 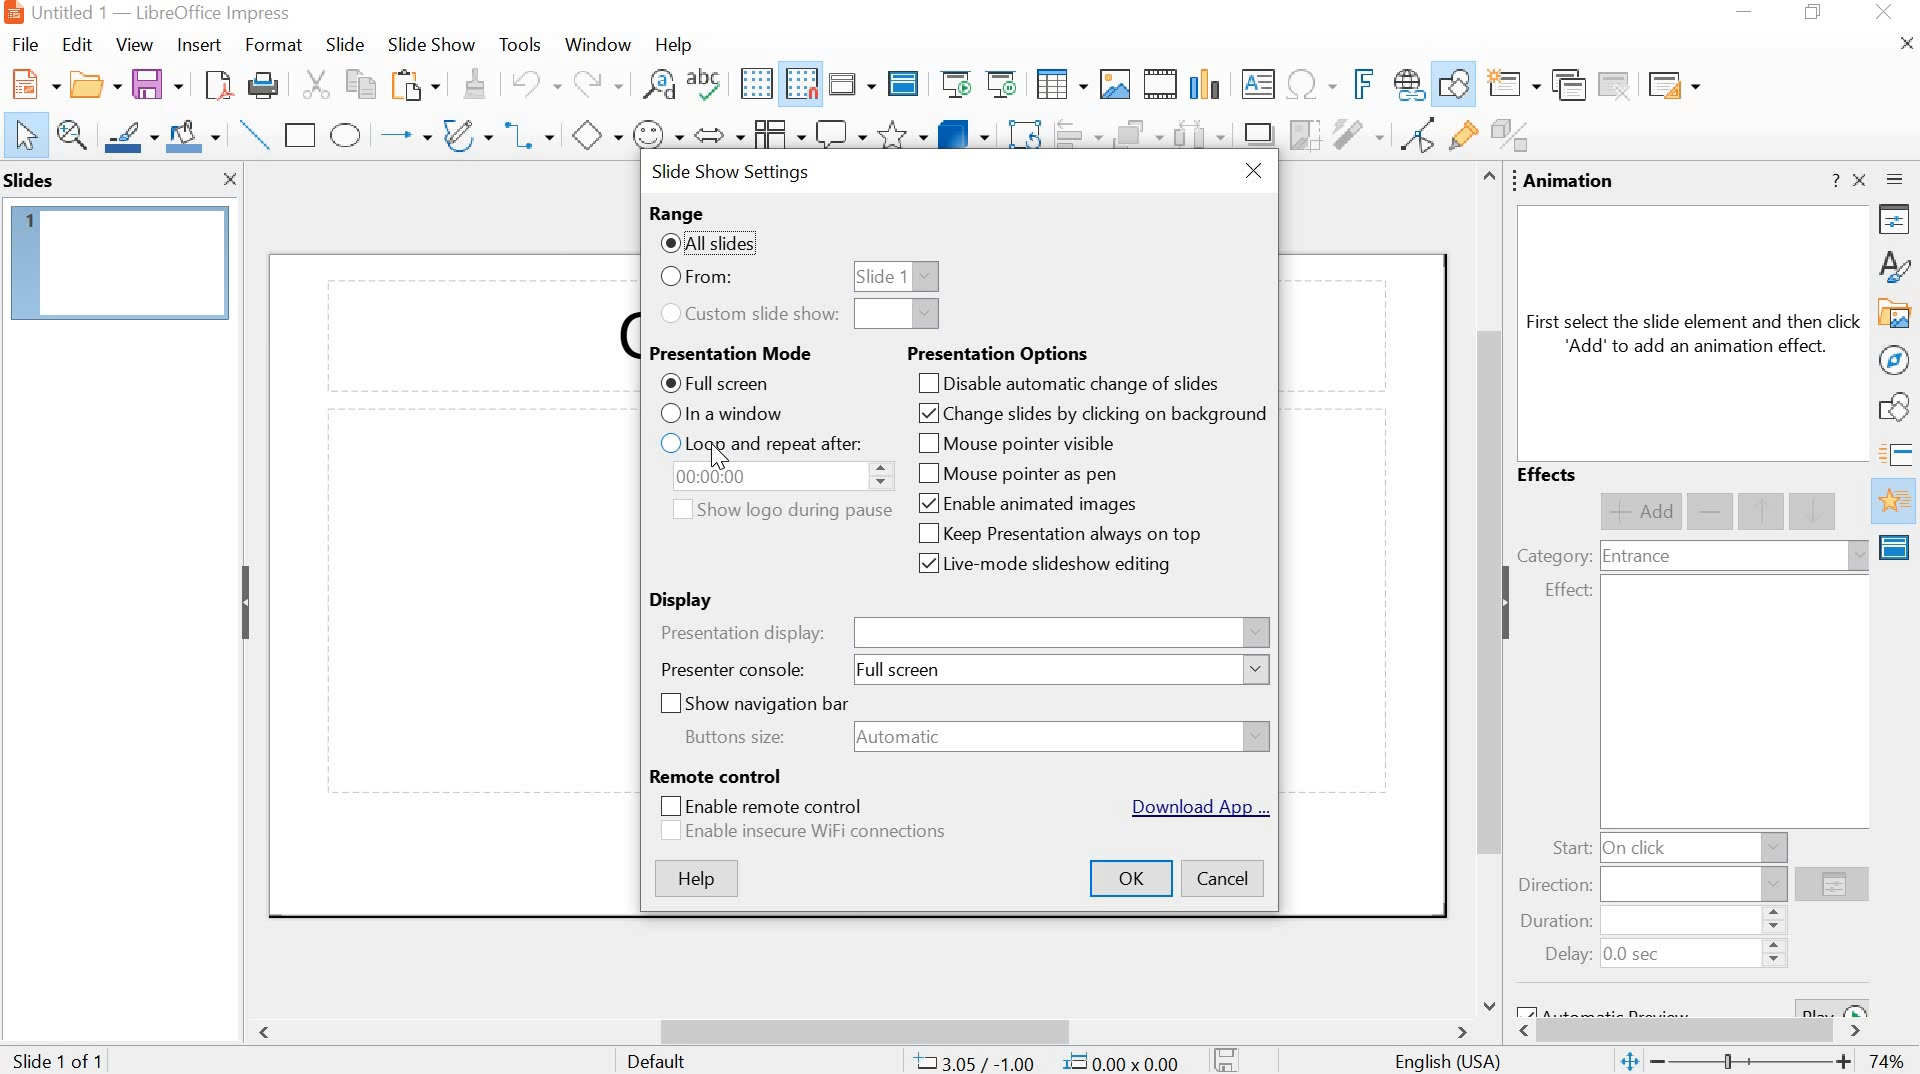 I want to click on slide 1, so click(x=891, y=276).